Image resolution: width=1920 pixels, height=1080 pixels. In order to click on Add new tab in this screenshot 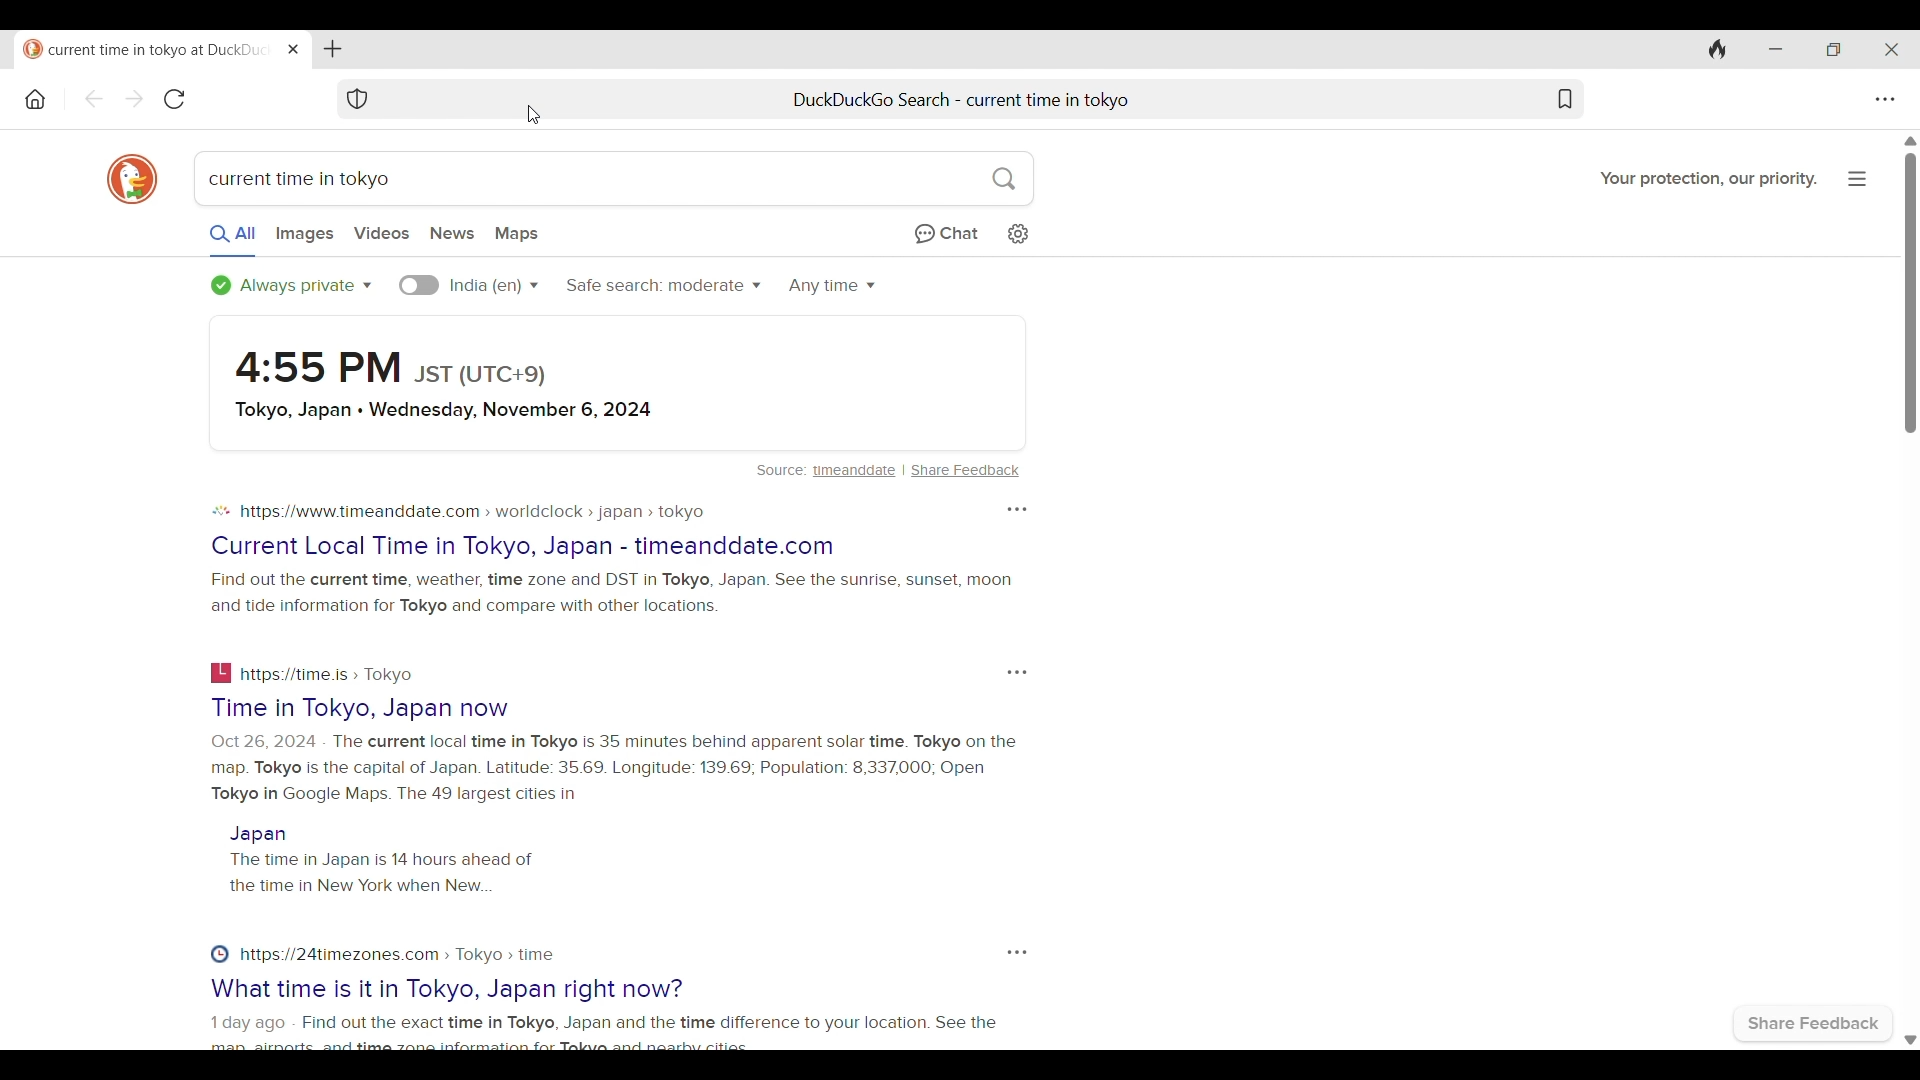, I will do `click(332, 49)`.